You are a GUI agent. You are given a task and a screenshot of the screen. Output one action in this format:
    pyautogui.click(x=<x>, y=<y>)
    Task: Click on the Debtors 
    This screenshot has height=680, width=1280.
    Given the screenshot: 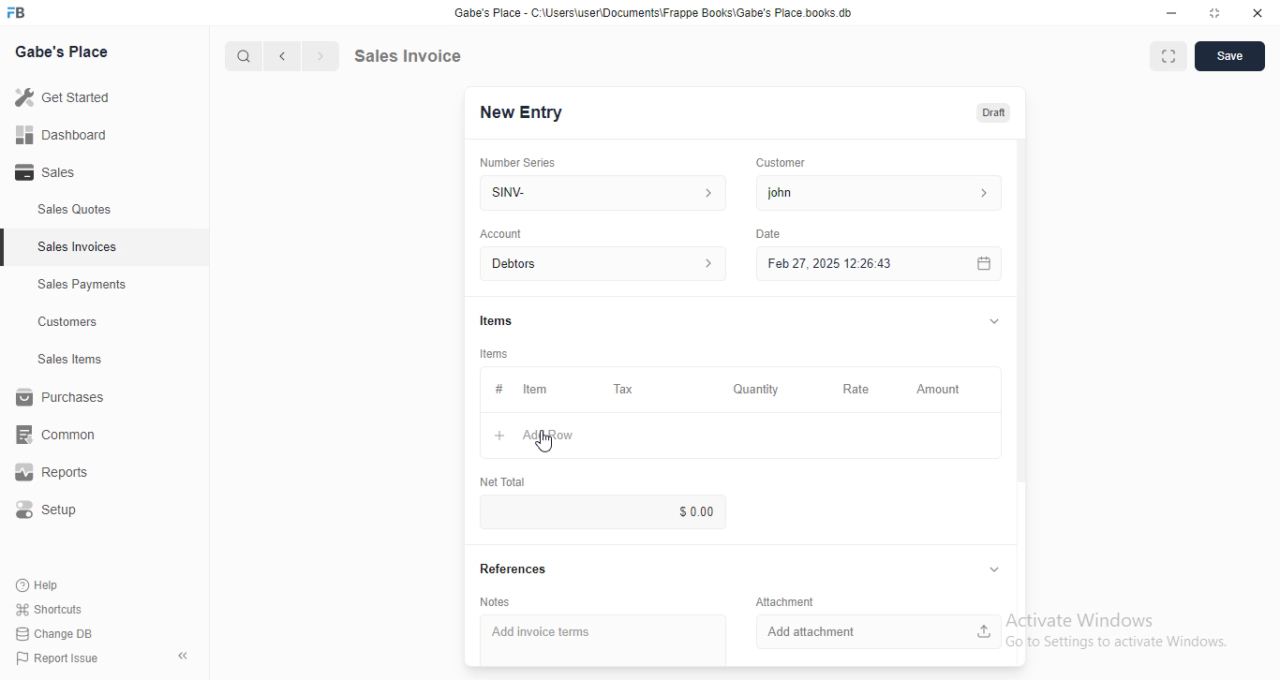 What is the action you would take?
    pyautogui.click(x=599, y=263)
    